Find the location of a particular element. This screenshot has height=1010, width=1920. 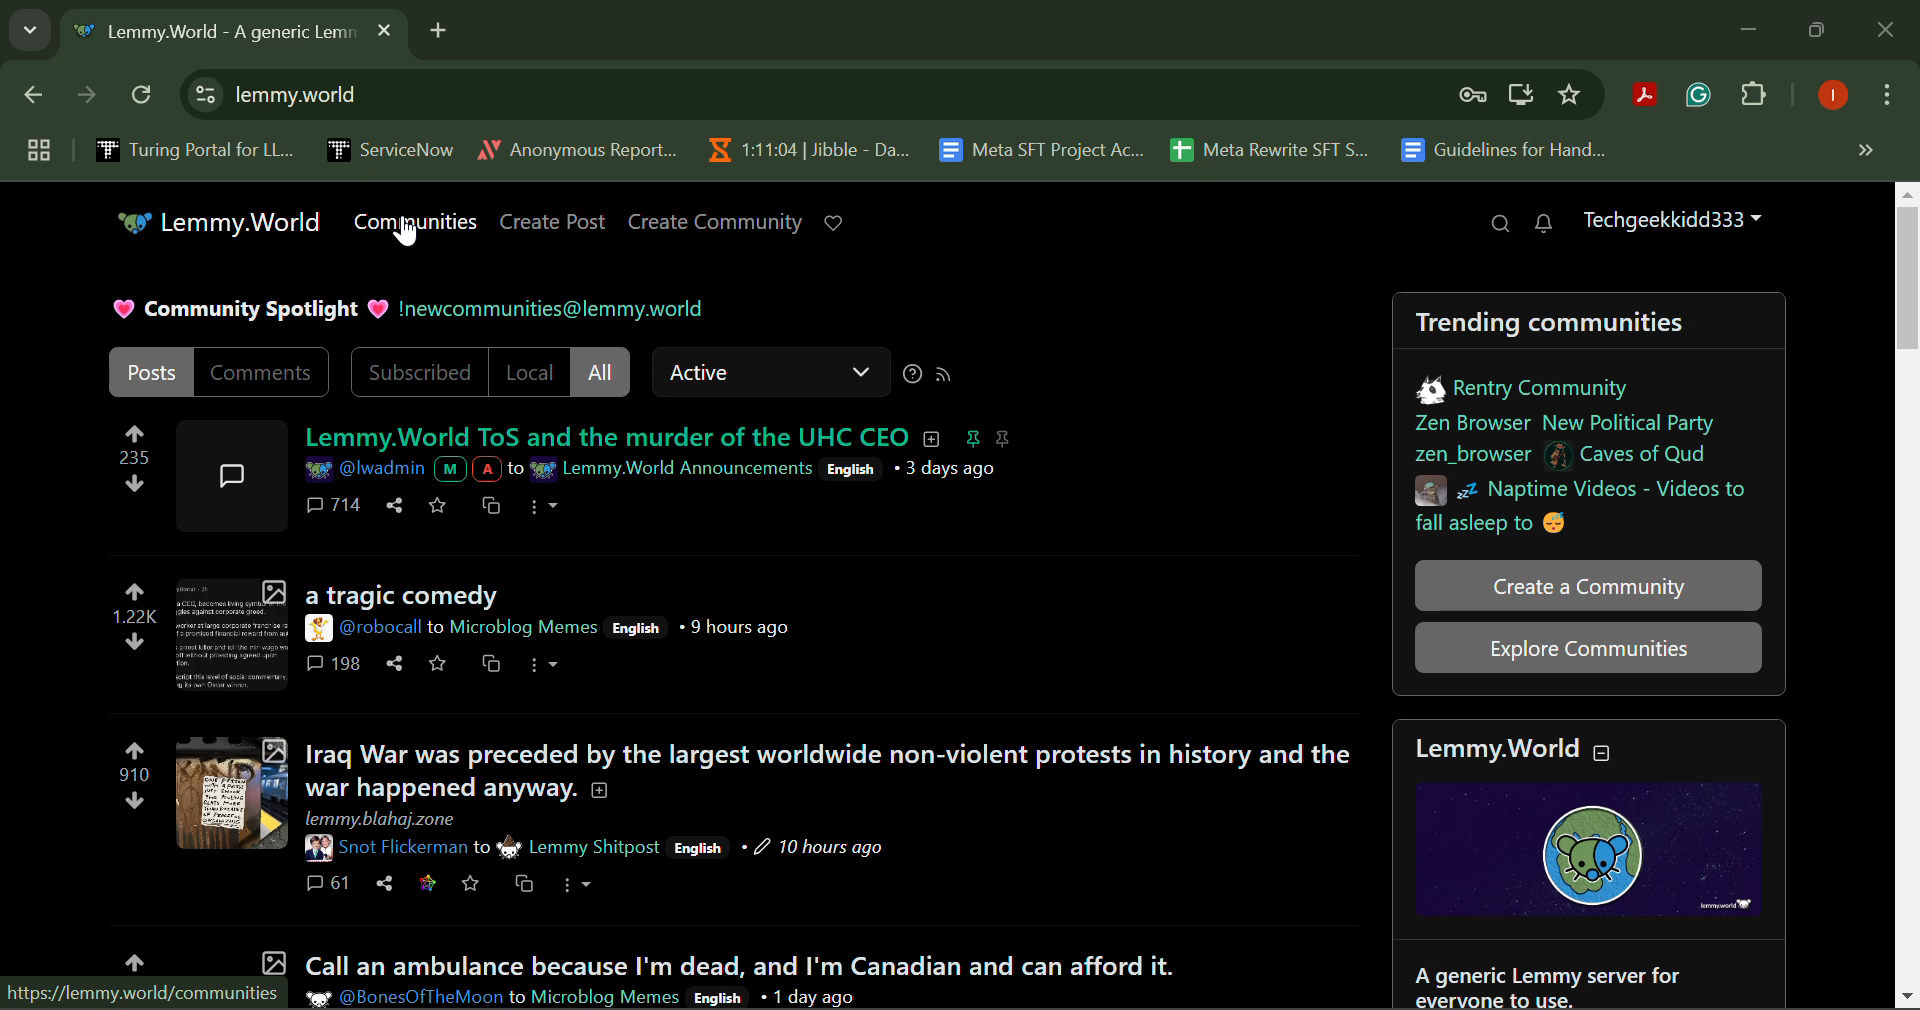

Browser Extension is located at coordinates (1650, 97).